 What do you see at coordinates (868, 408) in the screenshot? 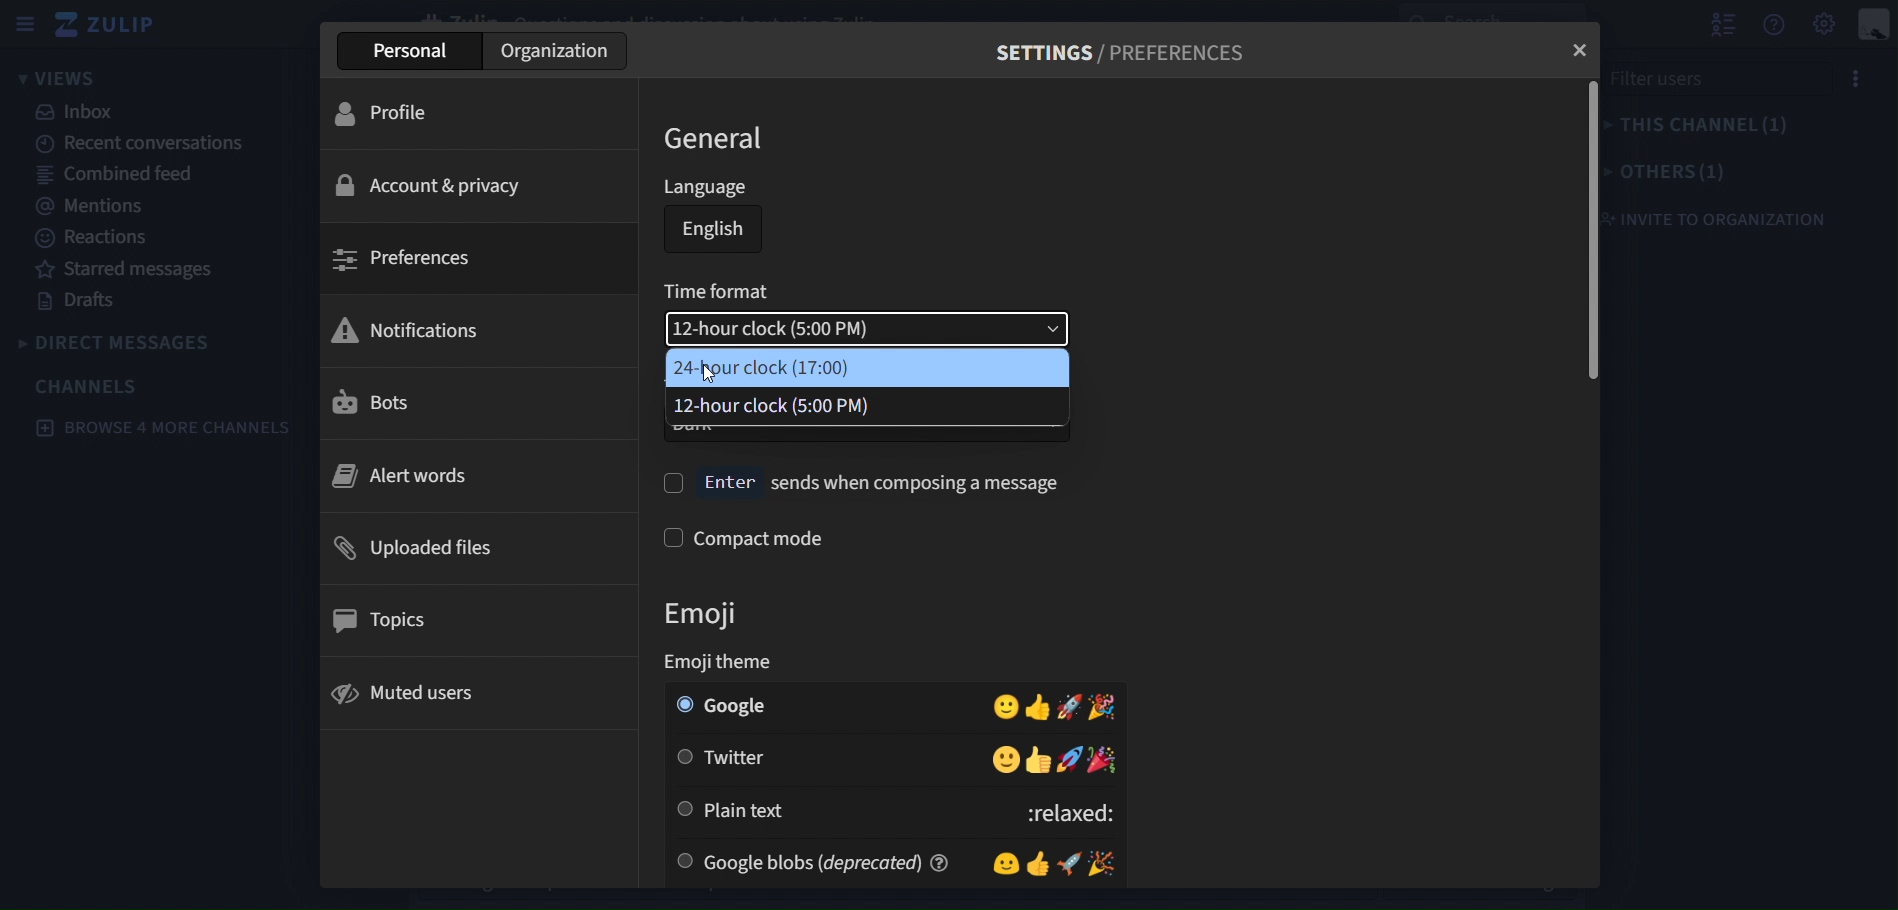
I see `12-hour clock(5:00 PM)` at bounding box center [868, 408].